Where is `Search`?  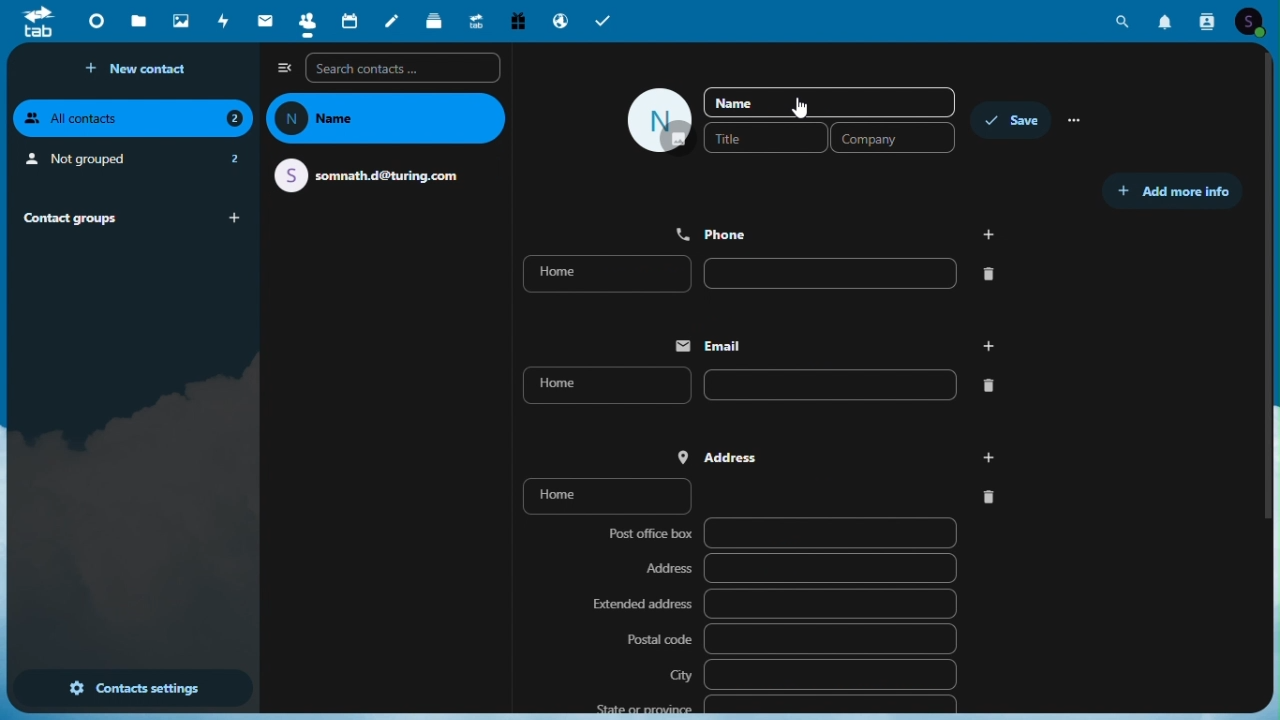
Search is located at coordinates (1126, 21).